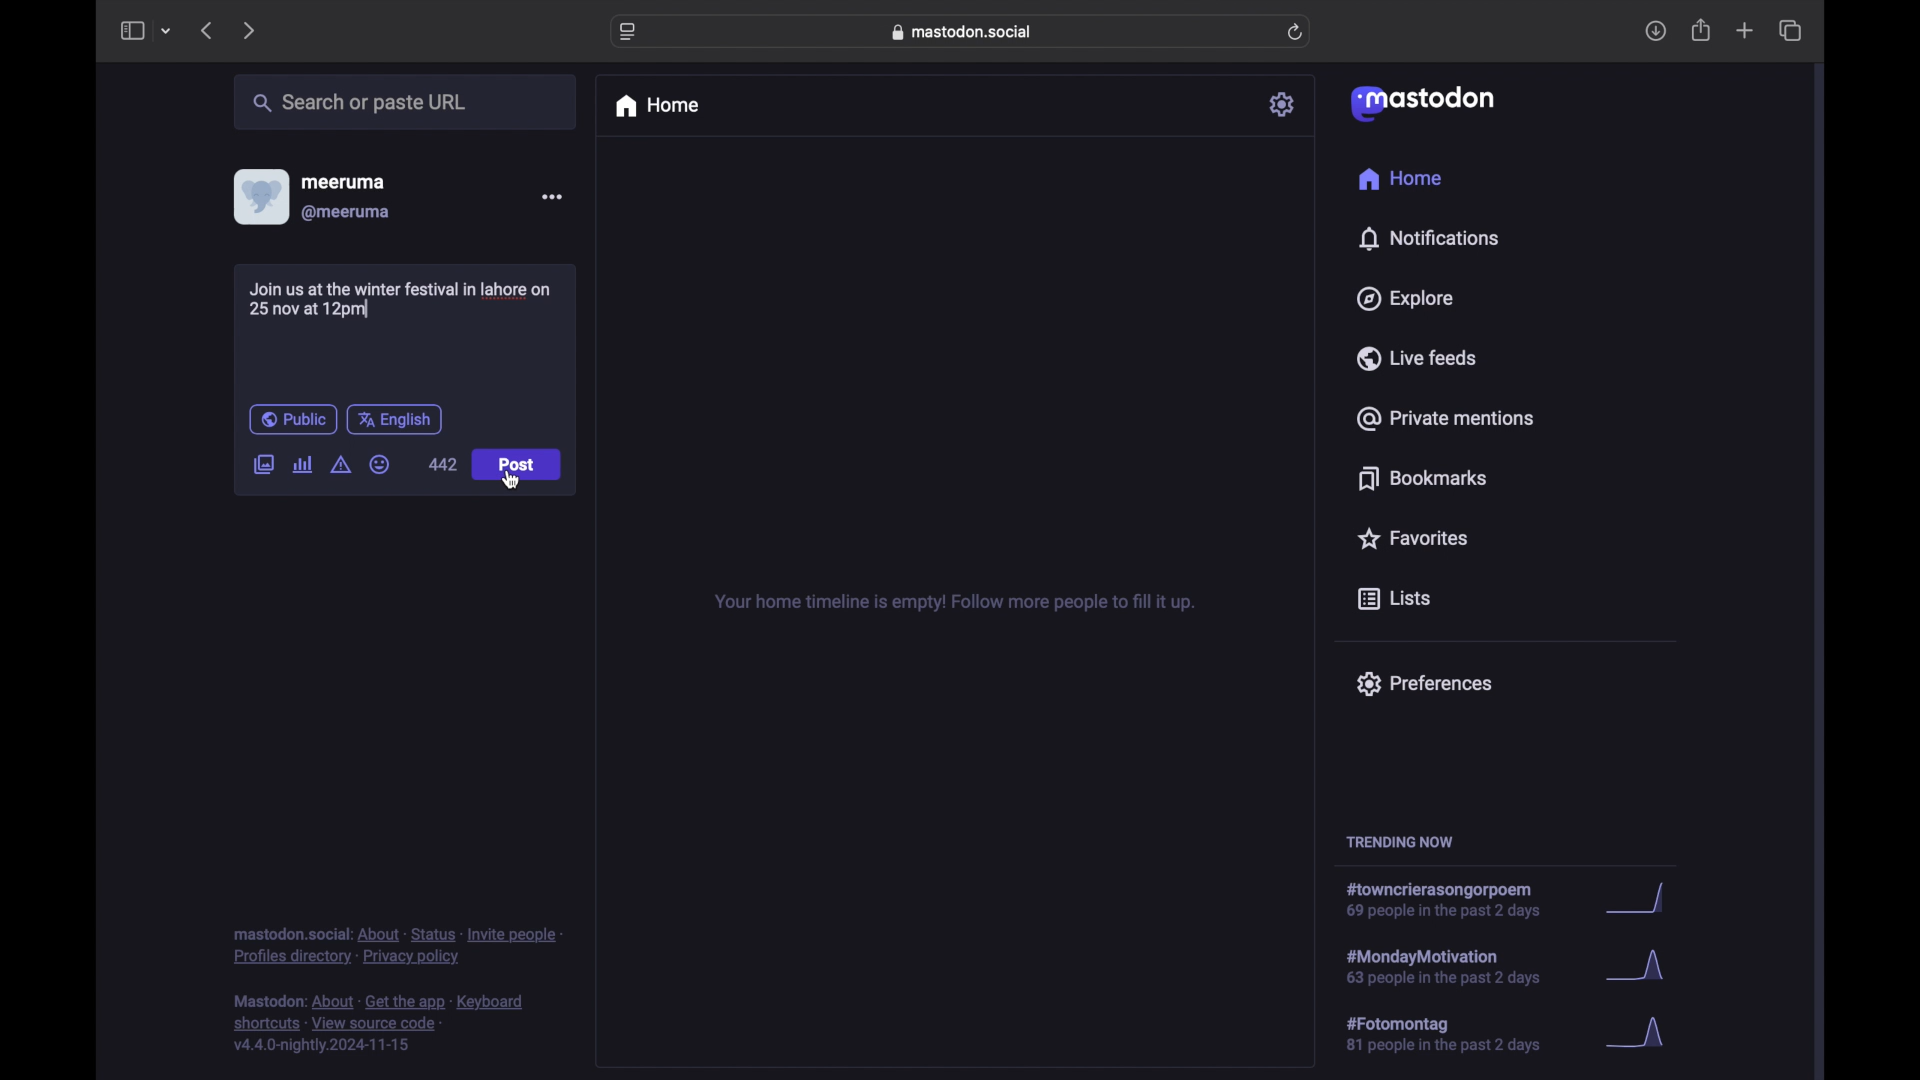 Image resolution: width=1920 pixels, height=1080 pixels. What do you see at coordinates (1656, 32) in the screenshot?
I see `download` at bounding box center [1656, 32].